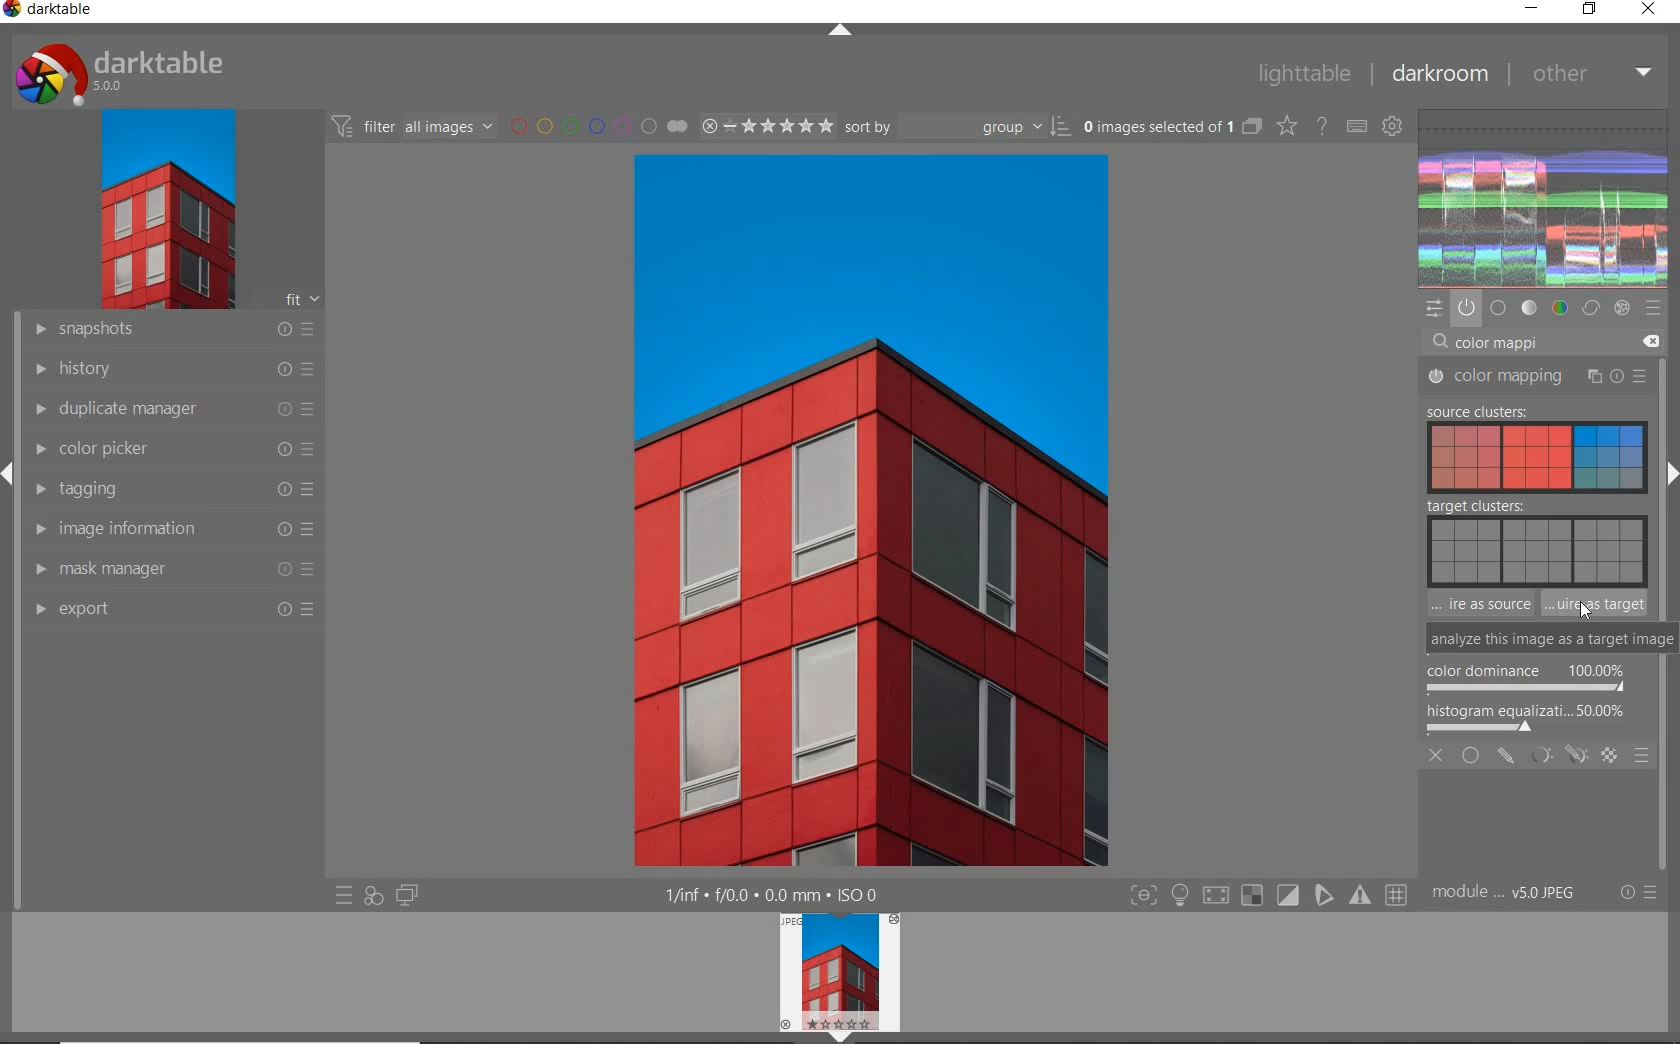 Image resolution: width=1680 pixels, height=1044 pixels. Describe the element at coordinates (1357, 126) in the screenshot. I see `define keyboard shortcut` at that location.